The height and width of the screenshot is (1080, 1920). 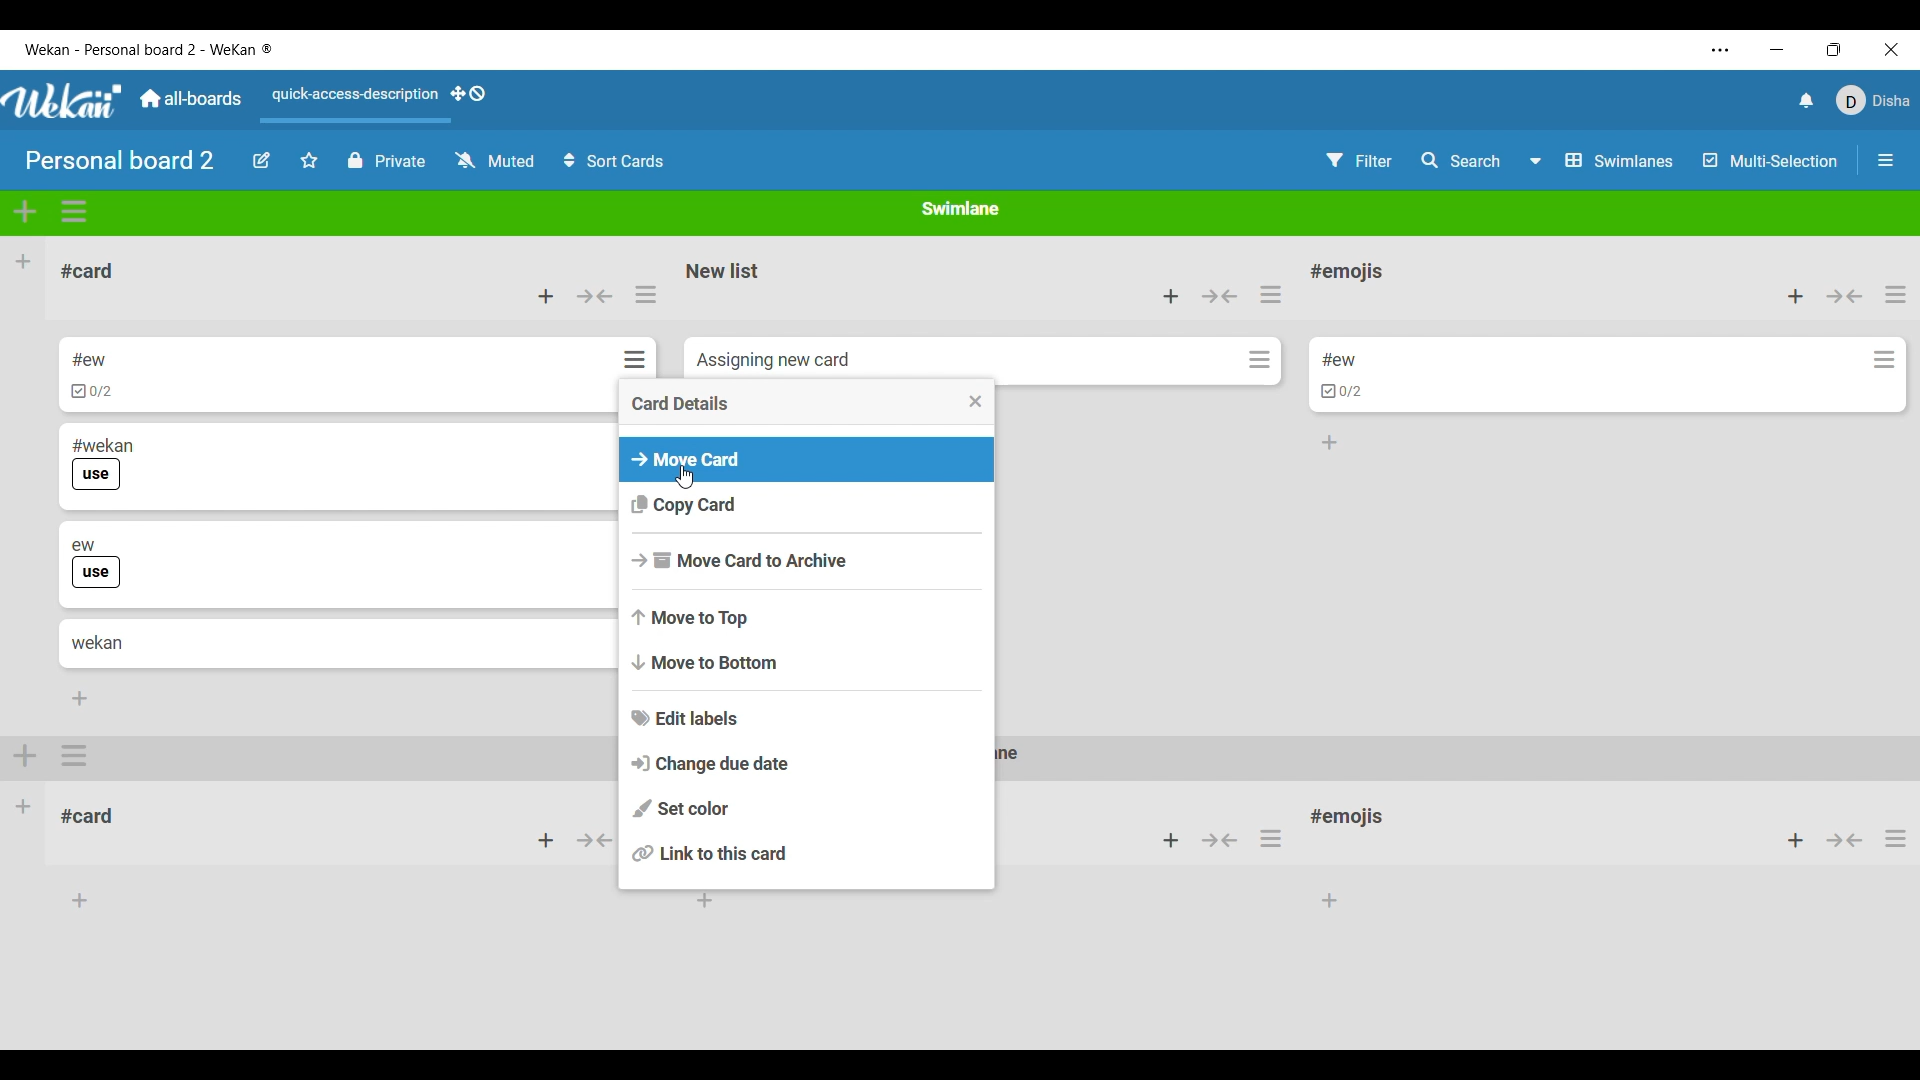 What do you see at coordinates (97, 813) in the screenshot?
I see `#card` at bounding box center [97, 813].